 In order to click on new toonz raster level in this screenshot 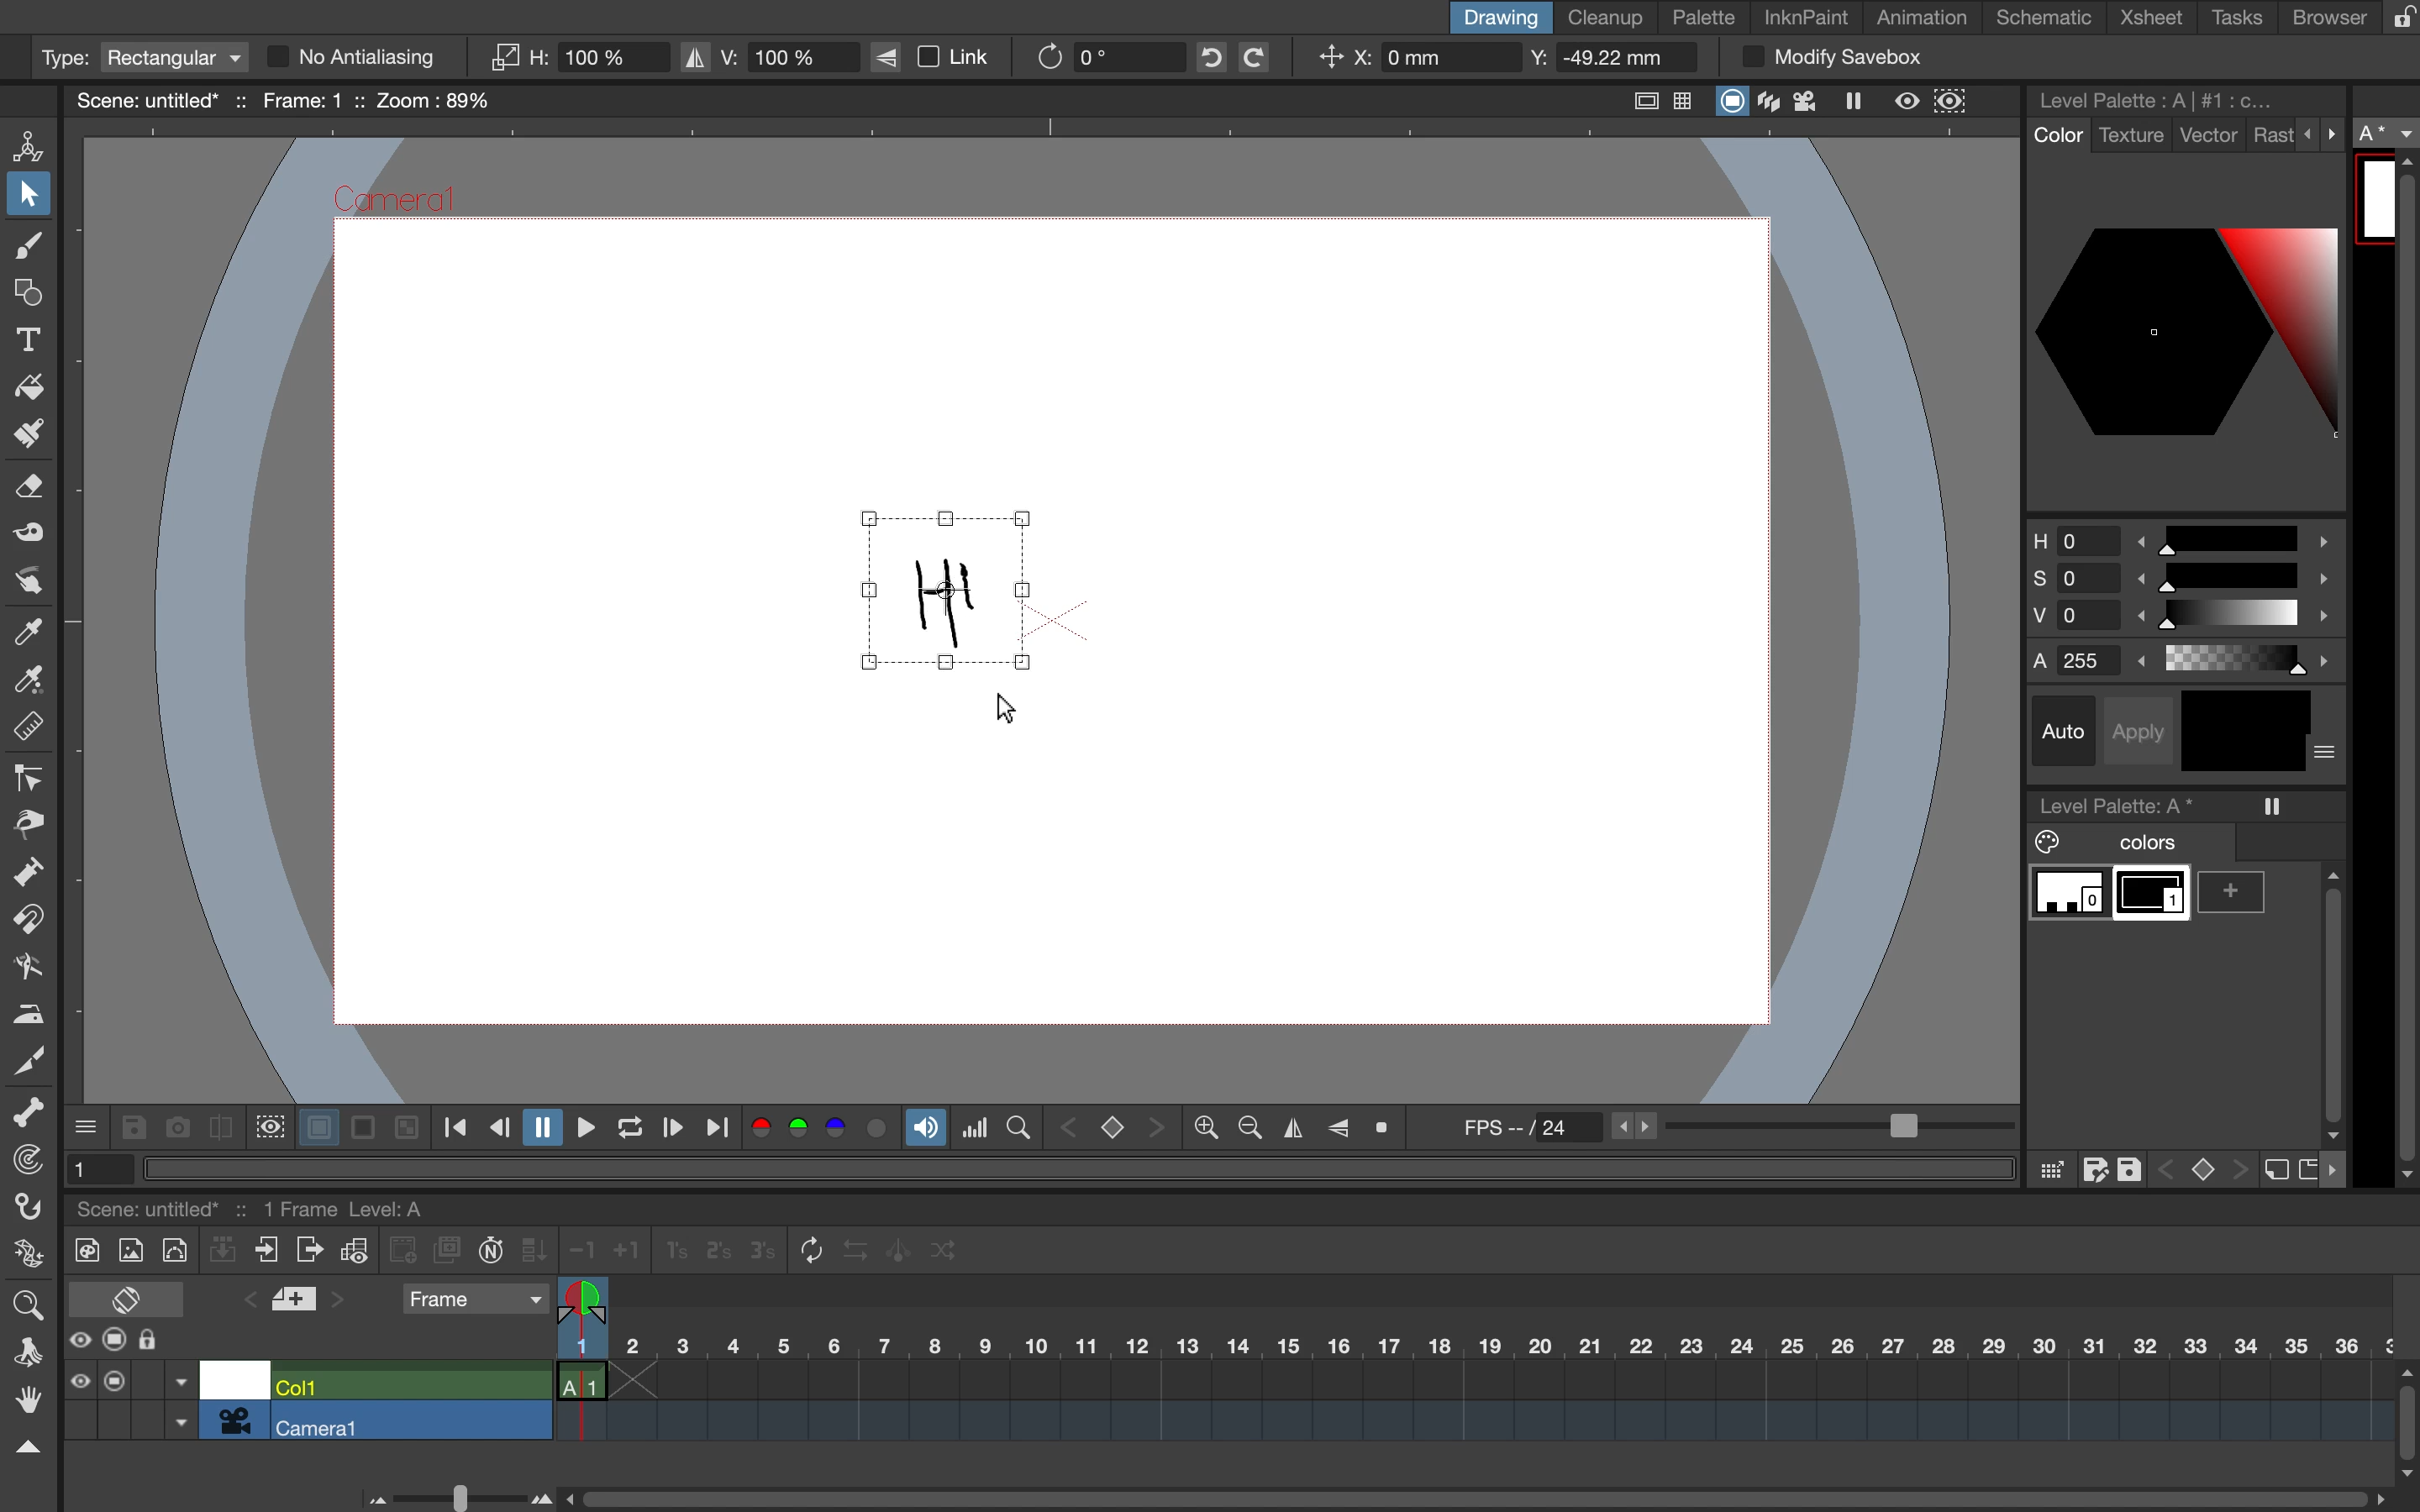, I will do `click(82, 1247)`.